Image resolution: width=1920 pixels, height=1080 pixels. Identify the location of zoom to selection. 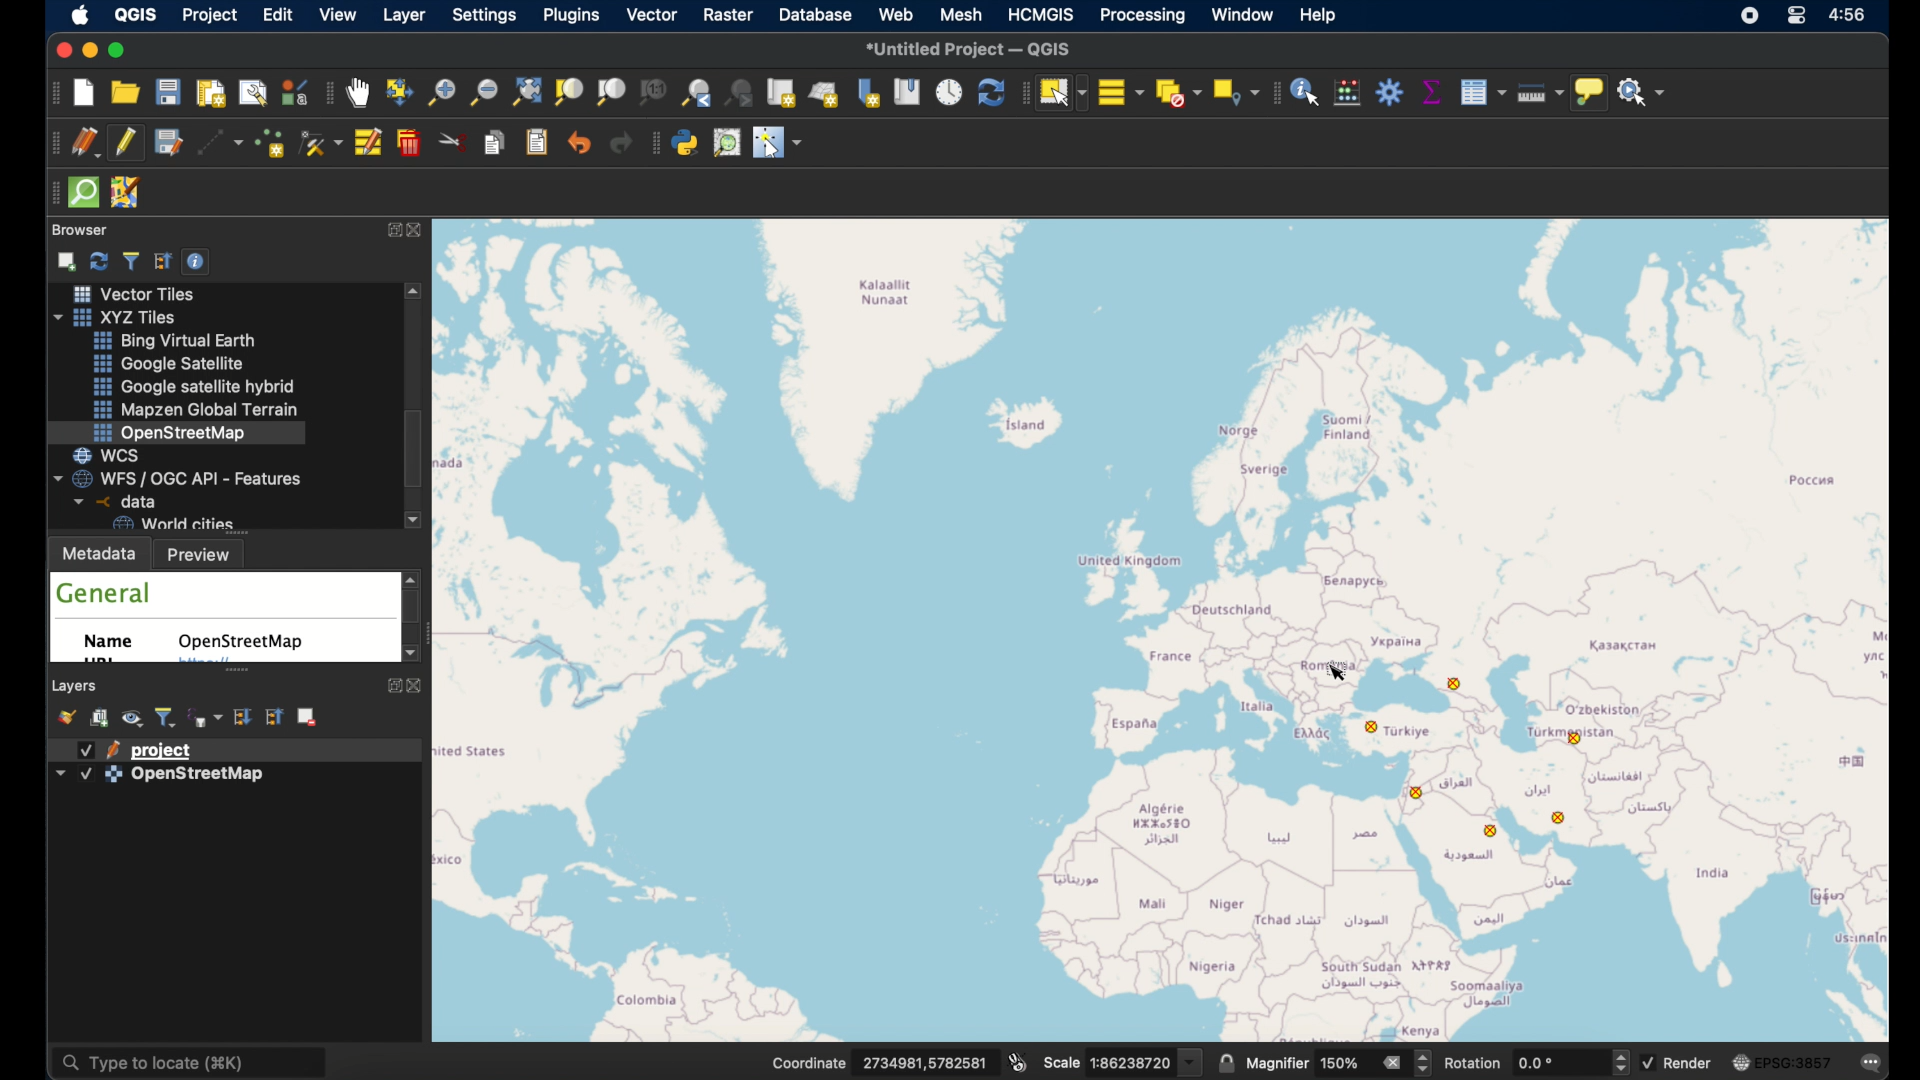
(573, 92).